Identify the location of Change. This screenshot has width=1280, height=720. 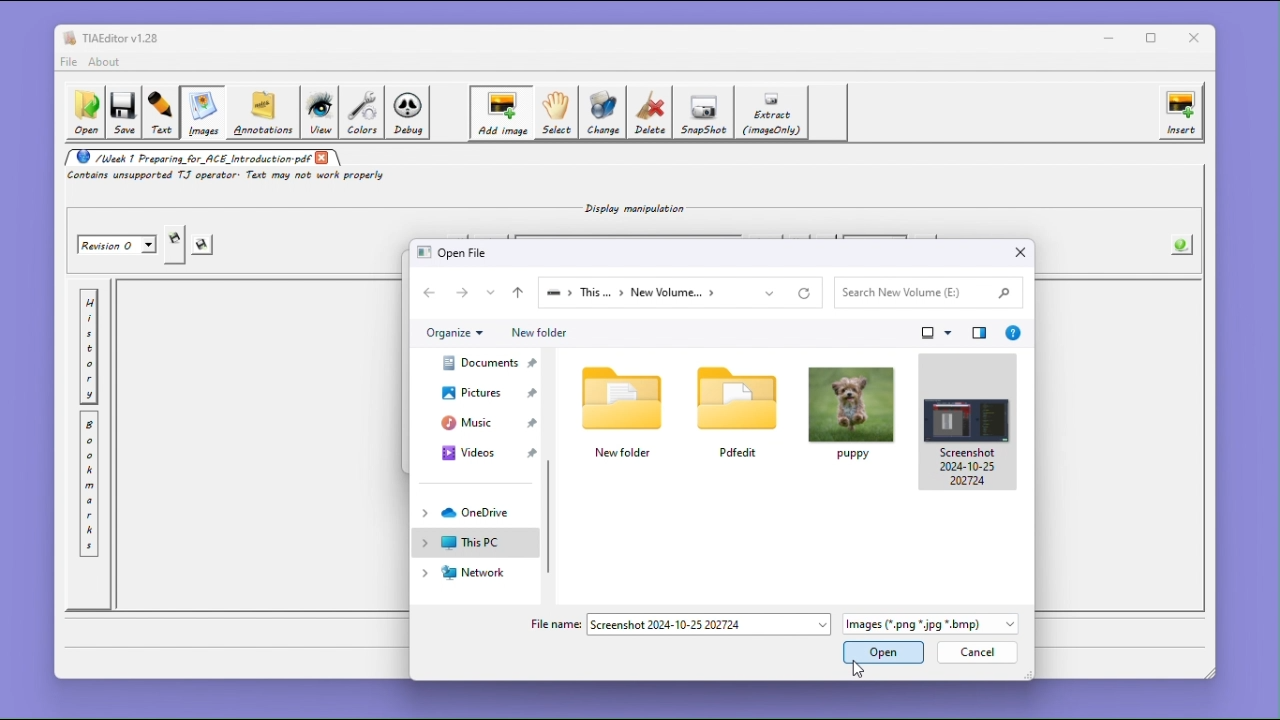
(604, 112).